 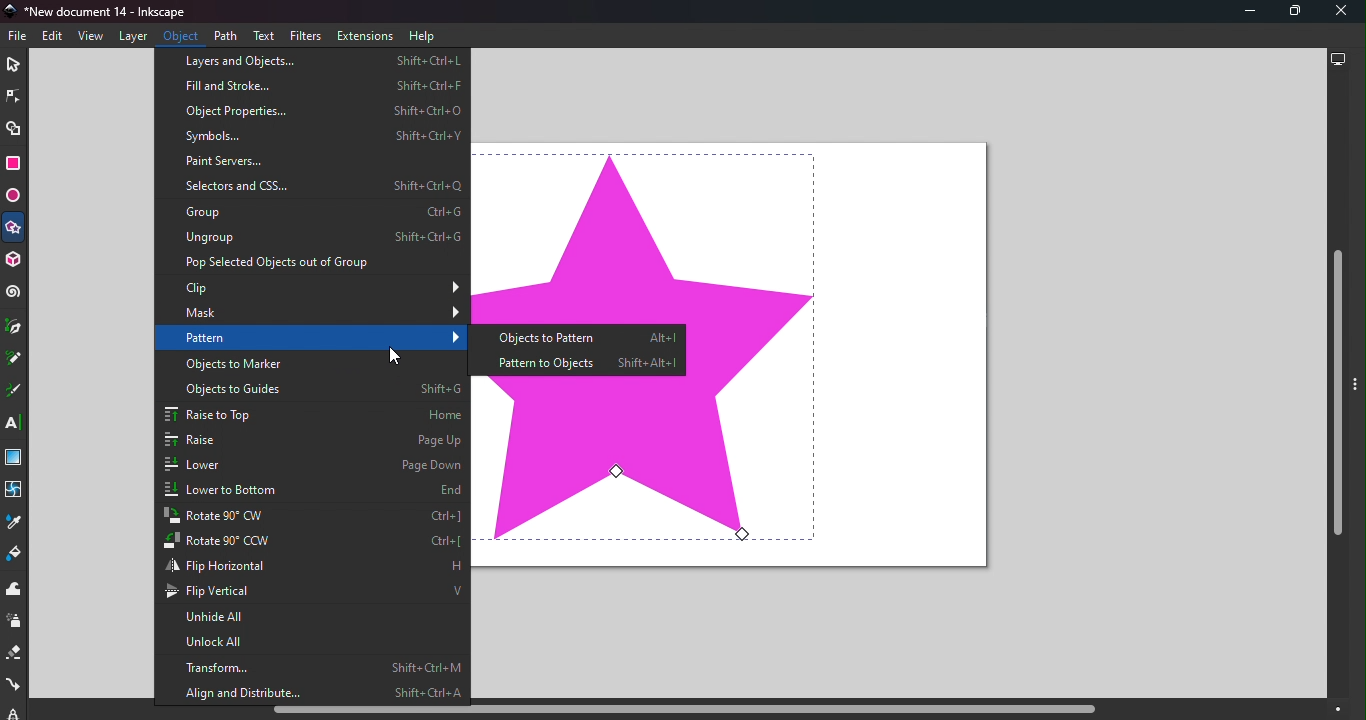 What do you see at coordinates (16, 495) in the screenshot?
I see `Mesh tool` at bounding box center [16, 495].